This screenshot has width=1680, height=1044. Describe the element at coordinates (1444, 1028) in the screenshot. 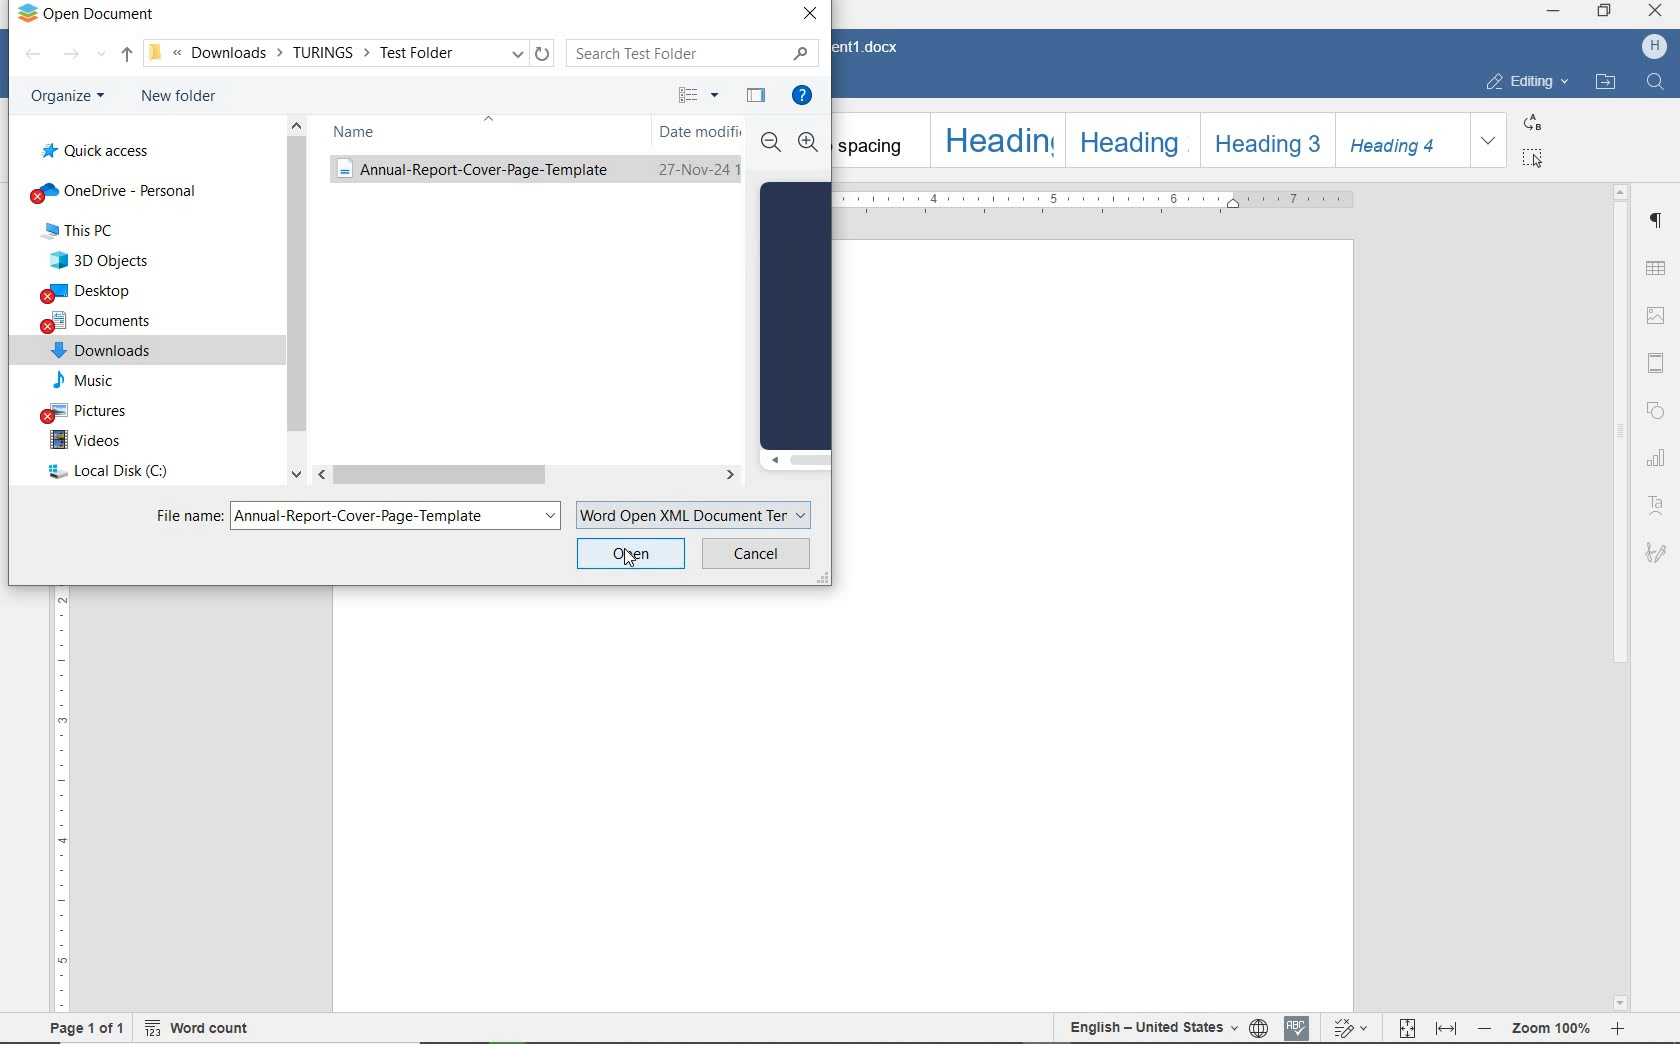

I see `Fit to Width` at that location.